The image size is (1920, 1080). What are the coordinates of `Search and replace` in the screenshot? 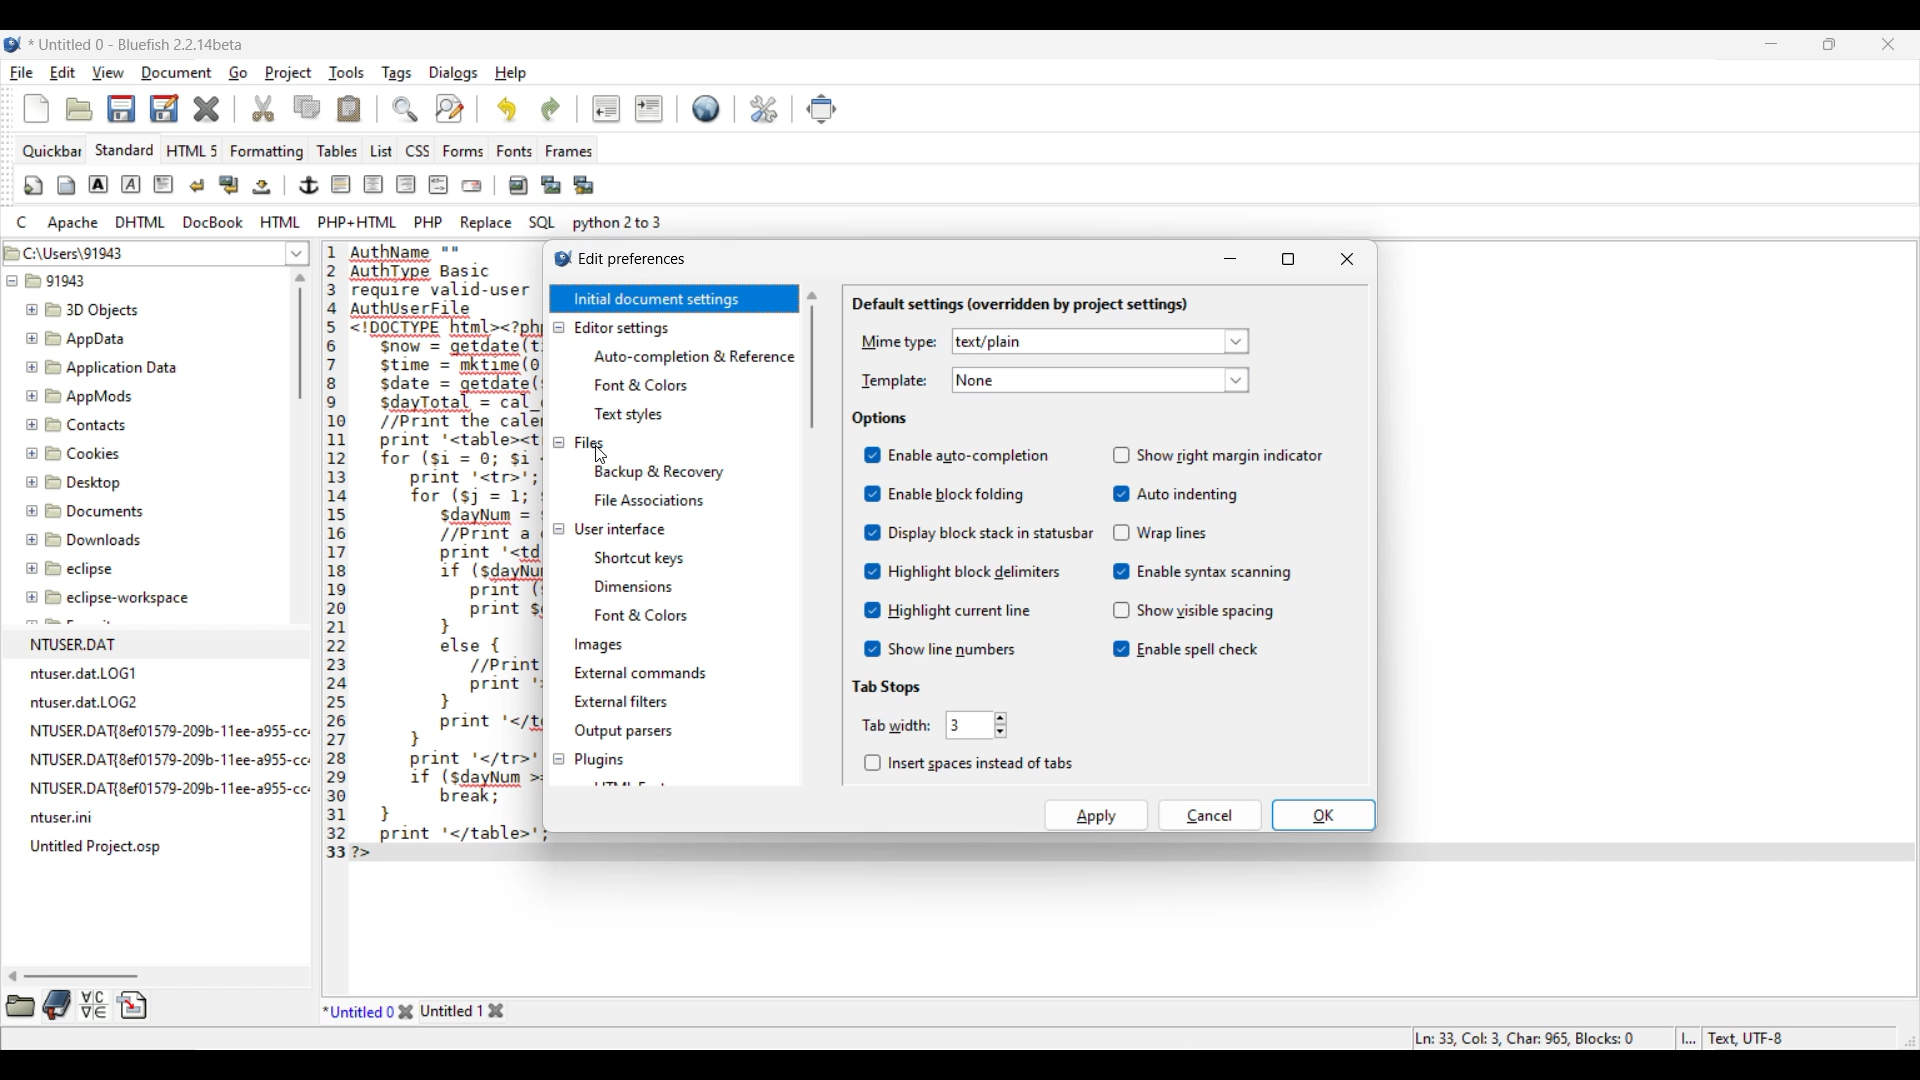 It's located at (428, 108).